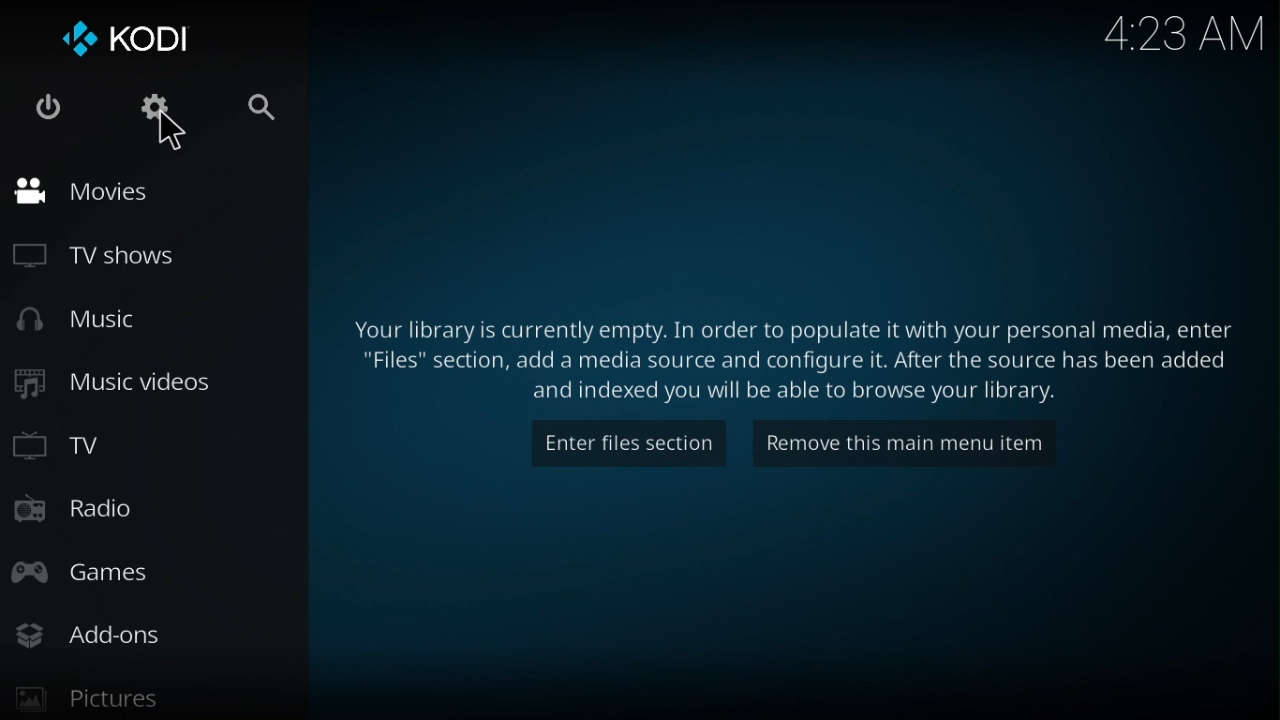 This screenshot has height=720, width=1280. I want to click on Settings, so click(153, 111).